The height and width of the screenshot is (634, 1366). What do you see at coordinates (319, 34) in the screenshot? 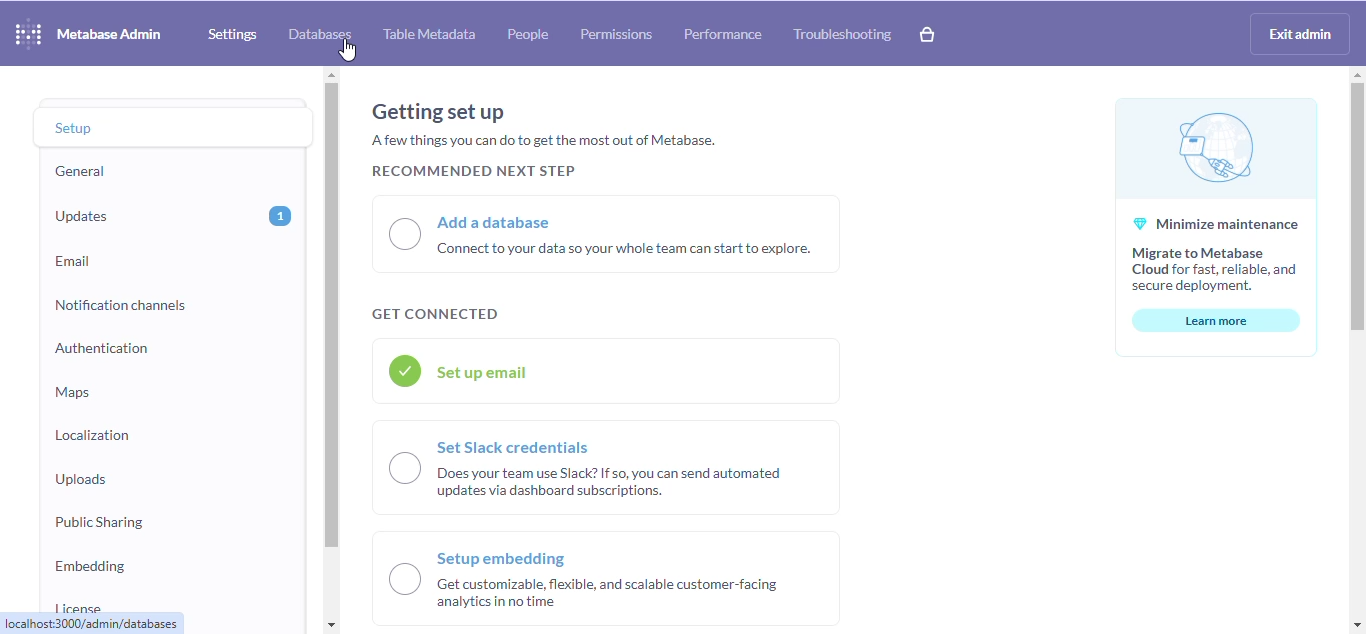
I see `databases` at bounding box center [319, 34].